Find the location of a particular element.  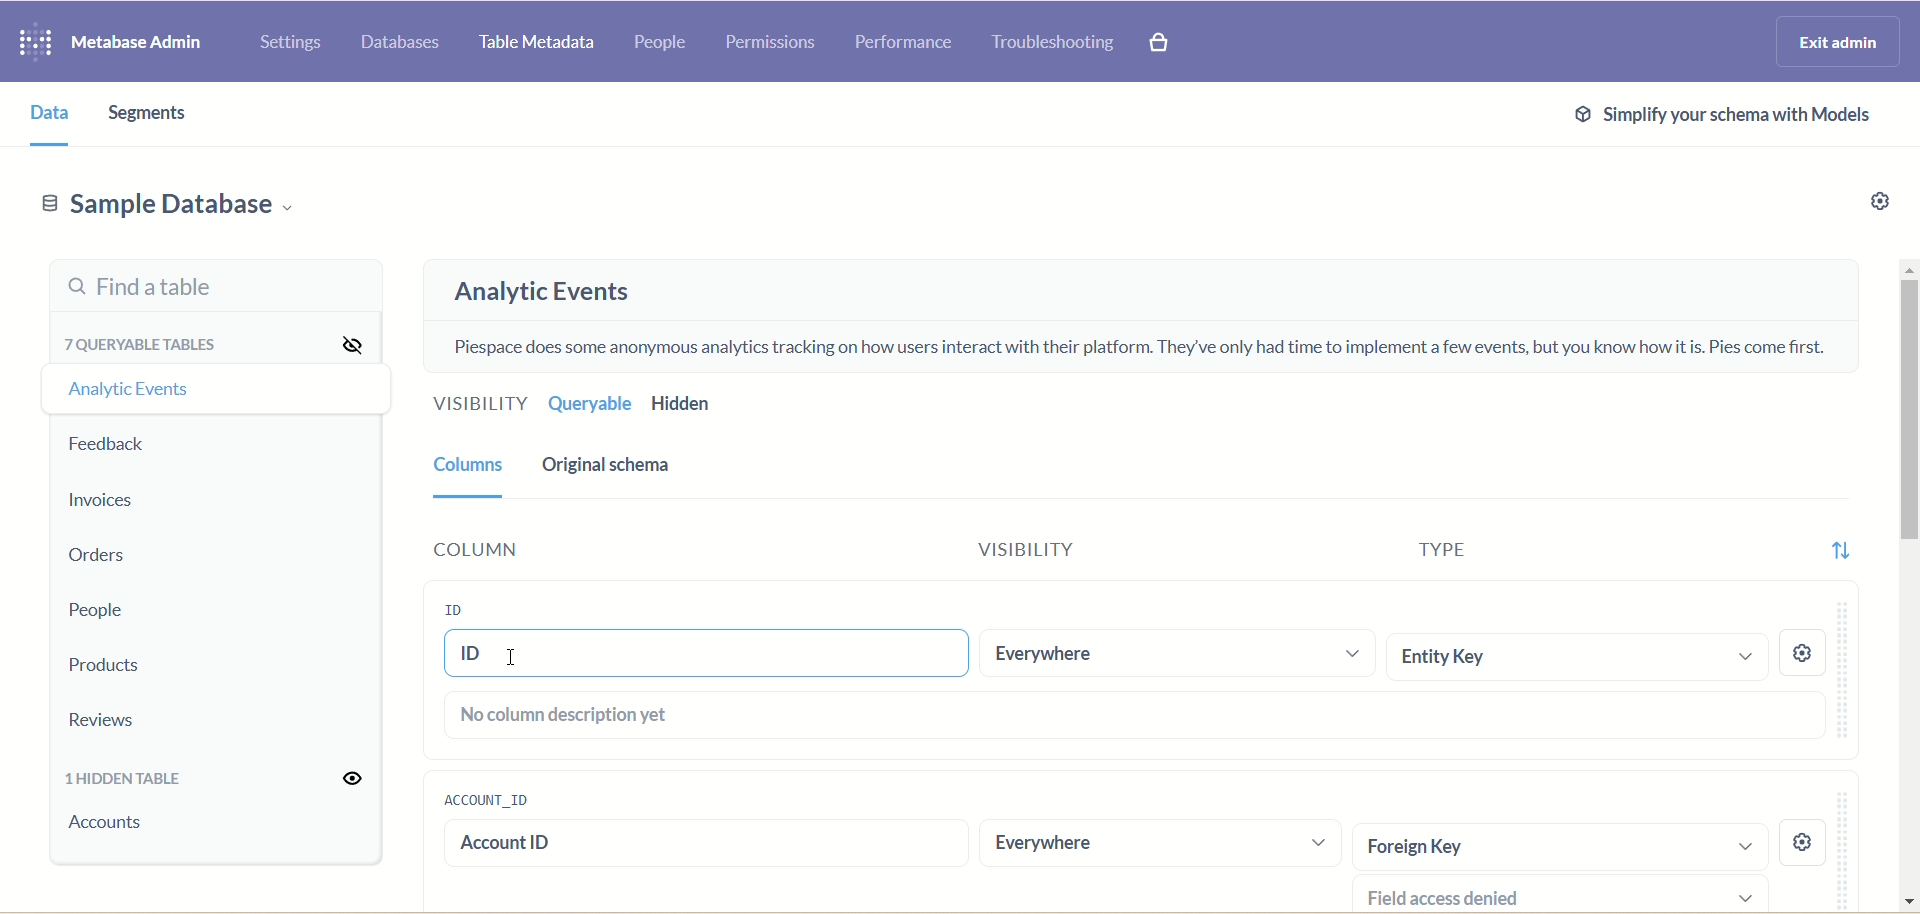

Foreign Key is located at coordinates (1555, 845).